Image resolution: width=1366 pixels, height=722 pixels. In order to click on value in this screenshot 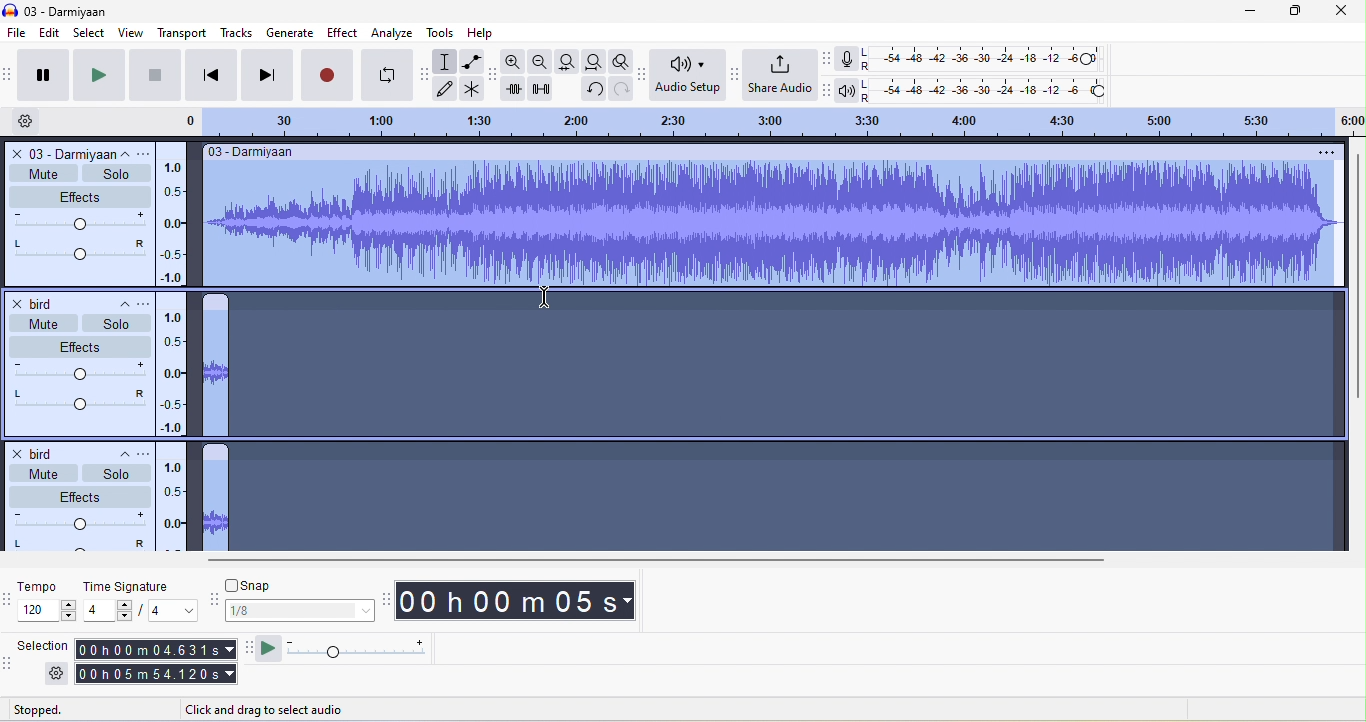, I will do `click(48, 613)`.